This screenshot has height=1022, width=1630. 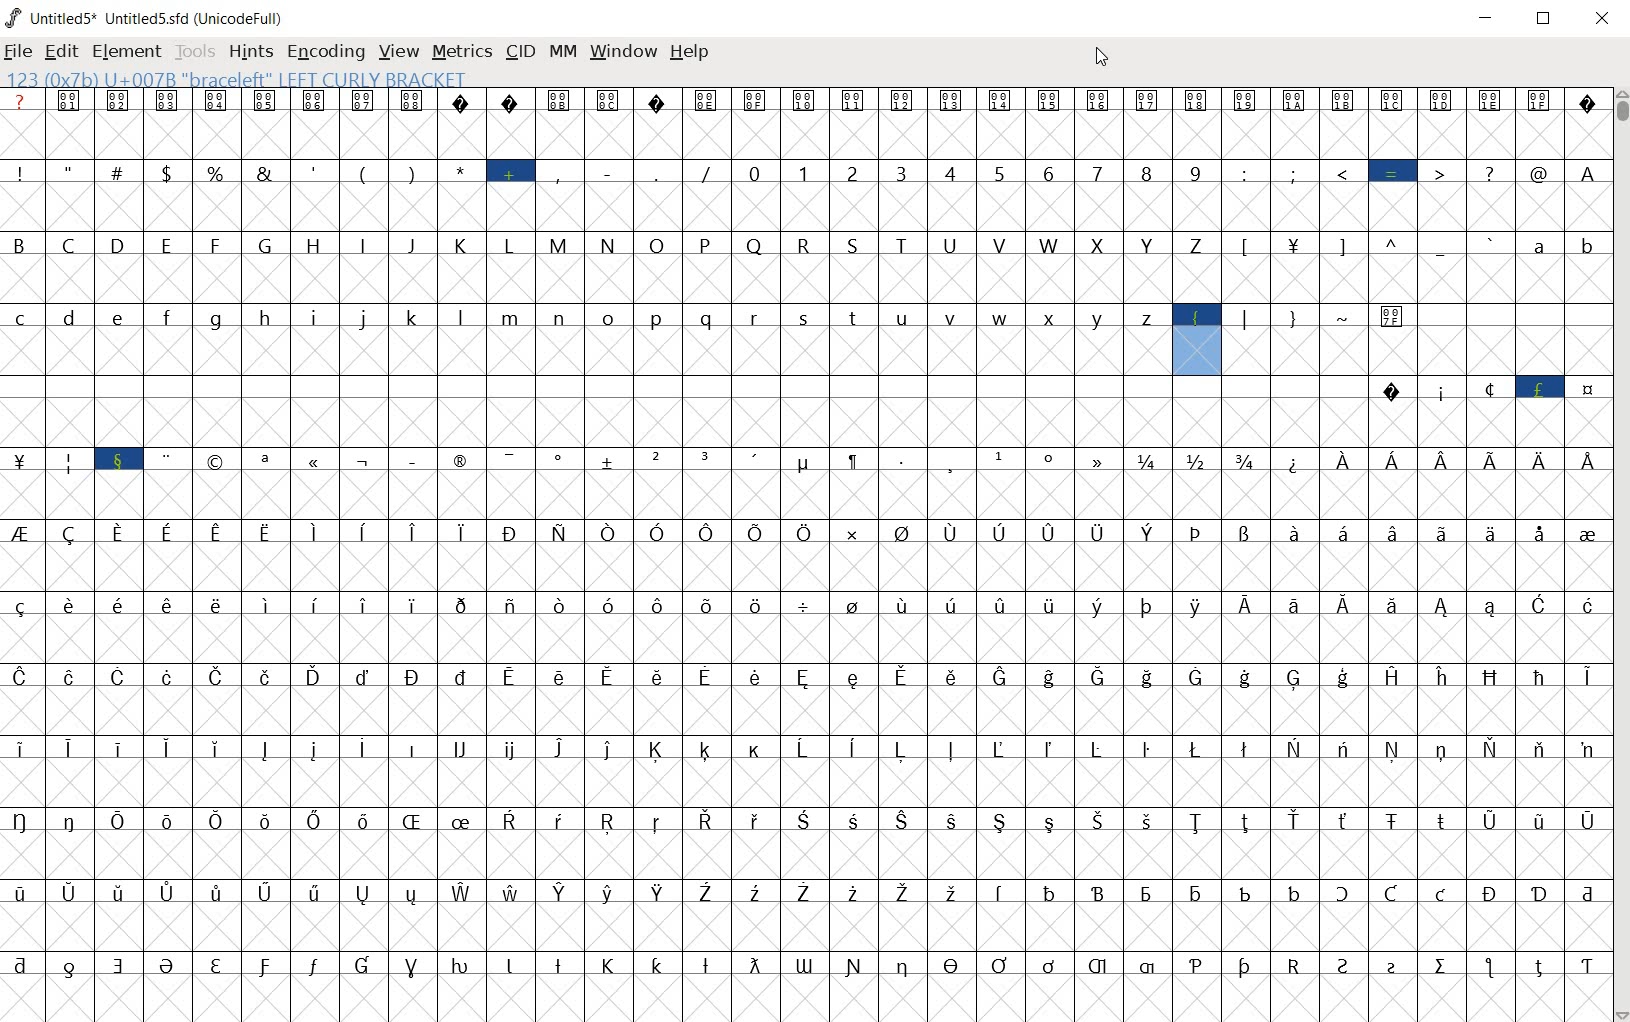 I want to click on RESTORE DOWN, so click(x=1548, y=20).